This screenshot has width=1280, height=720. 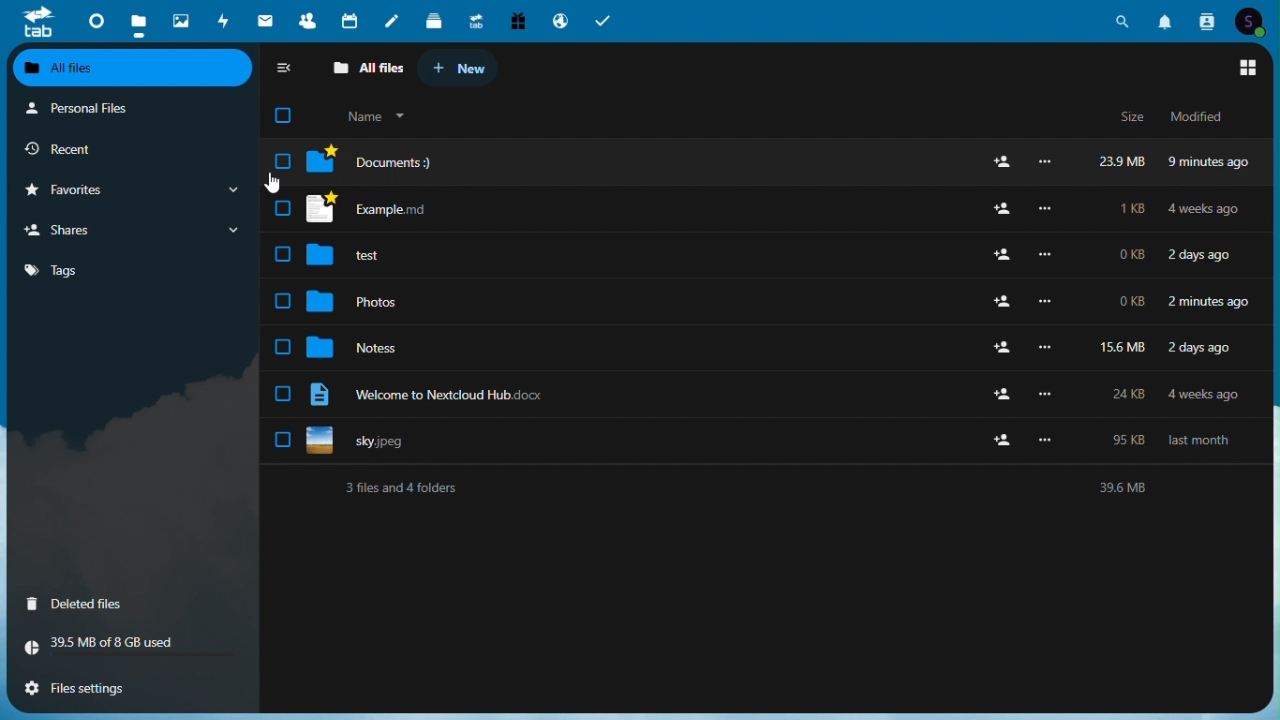 What do you see at coordinates (780, 257) in the screenshot?
I see `Files` at bounding box center [780, 257].